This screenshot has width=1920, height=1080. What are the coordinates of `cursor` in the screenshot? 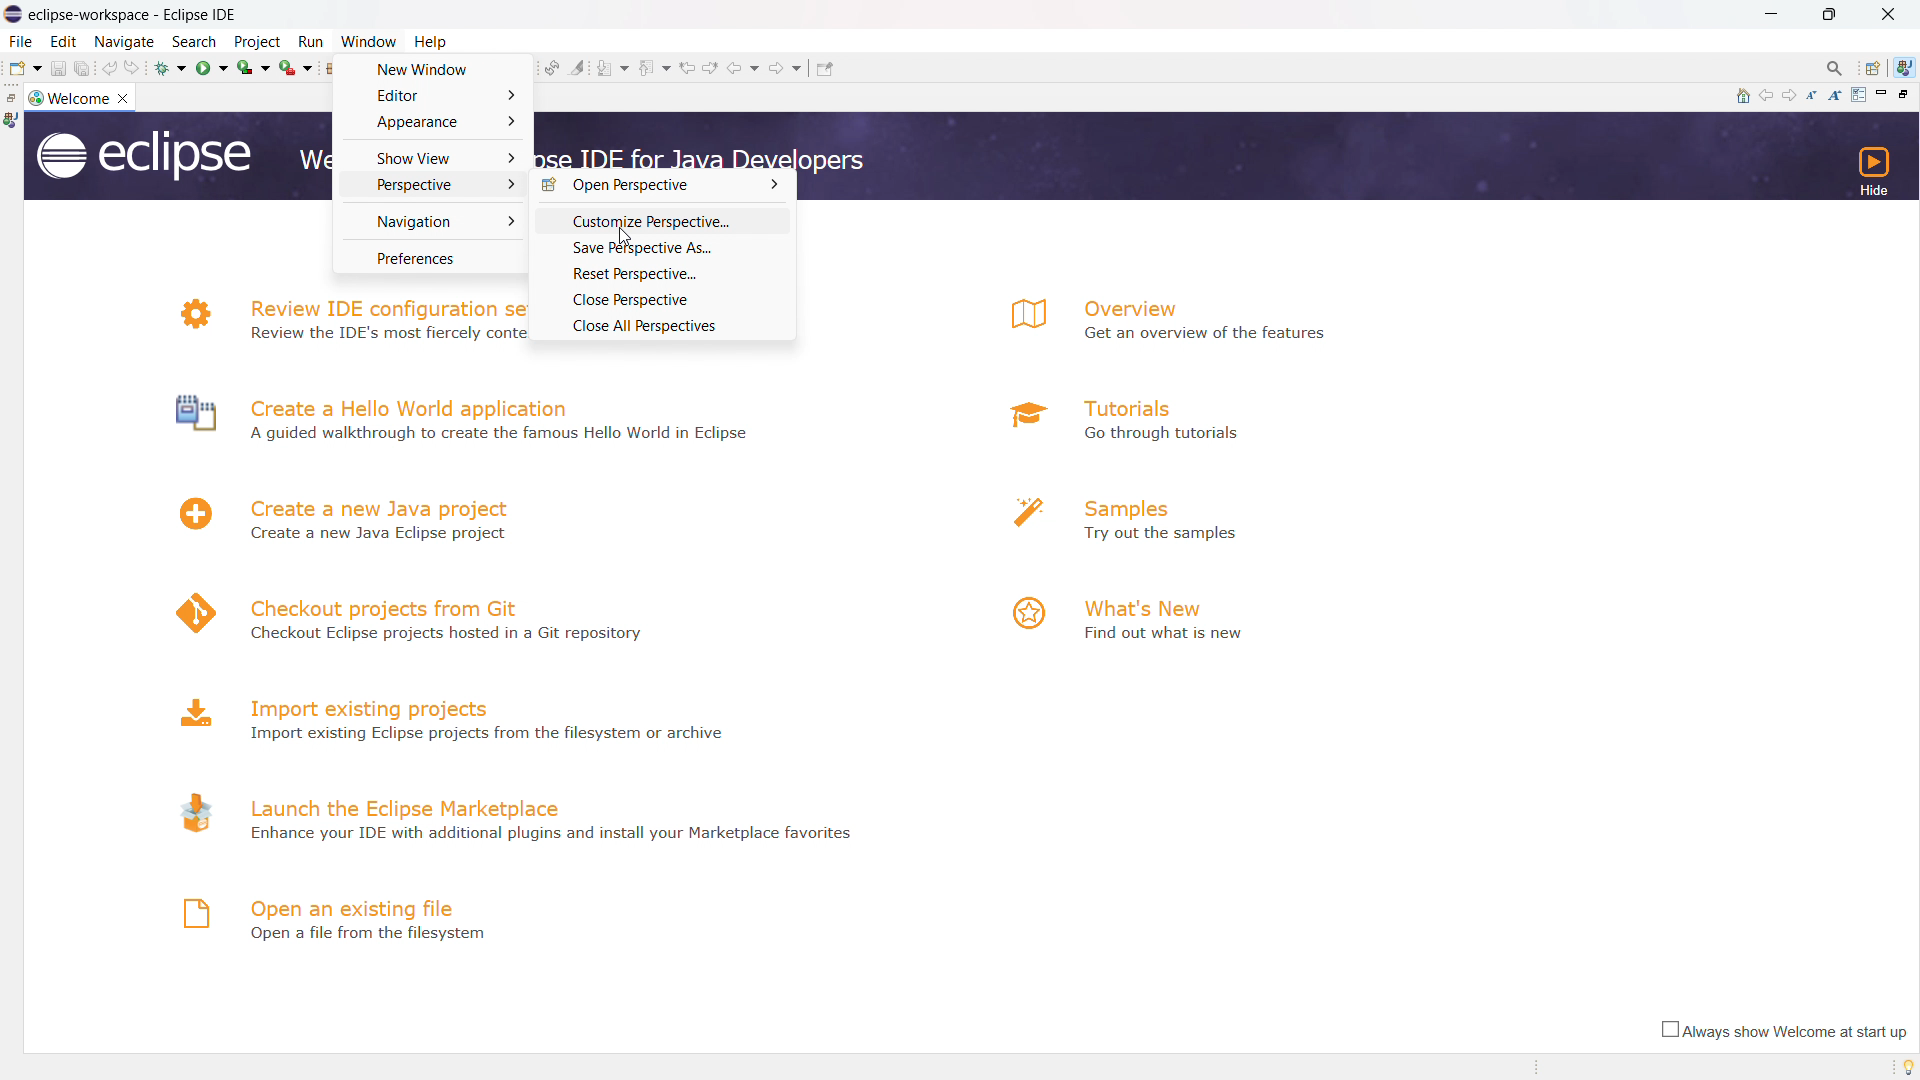 It's located at (626, 237).